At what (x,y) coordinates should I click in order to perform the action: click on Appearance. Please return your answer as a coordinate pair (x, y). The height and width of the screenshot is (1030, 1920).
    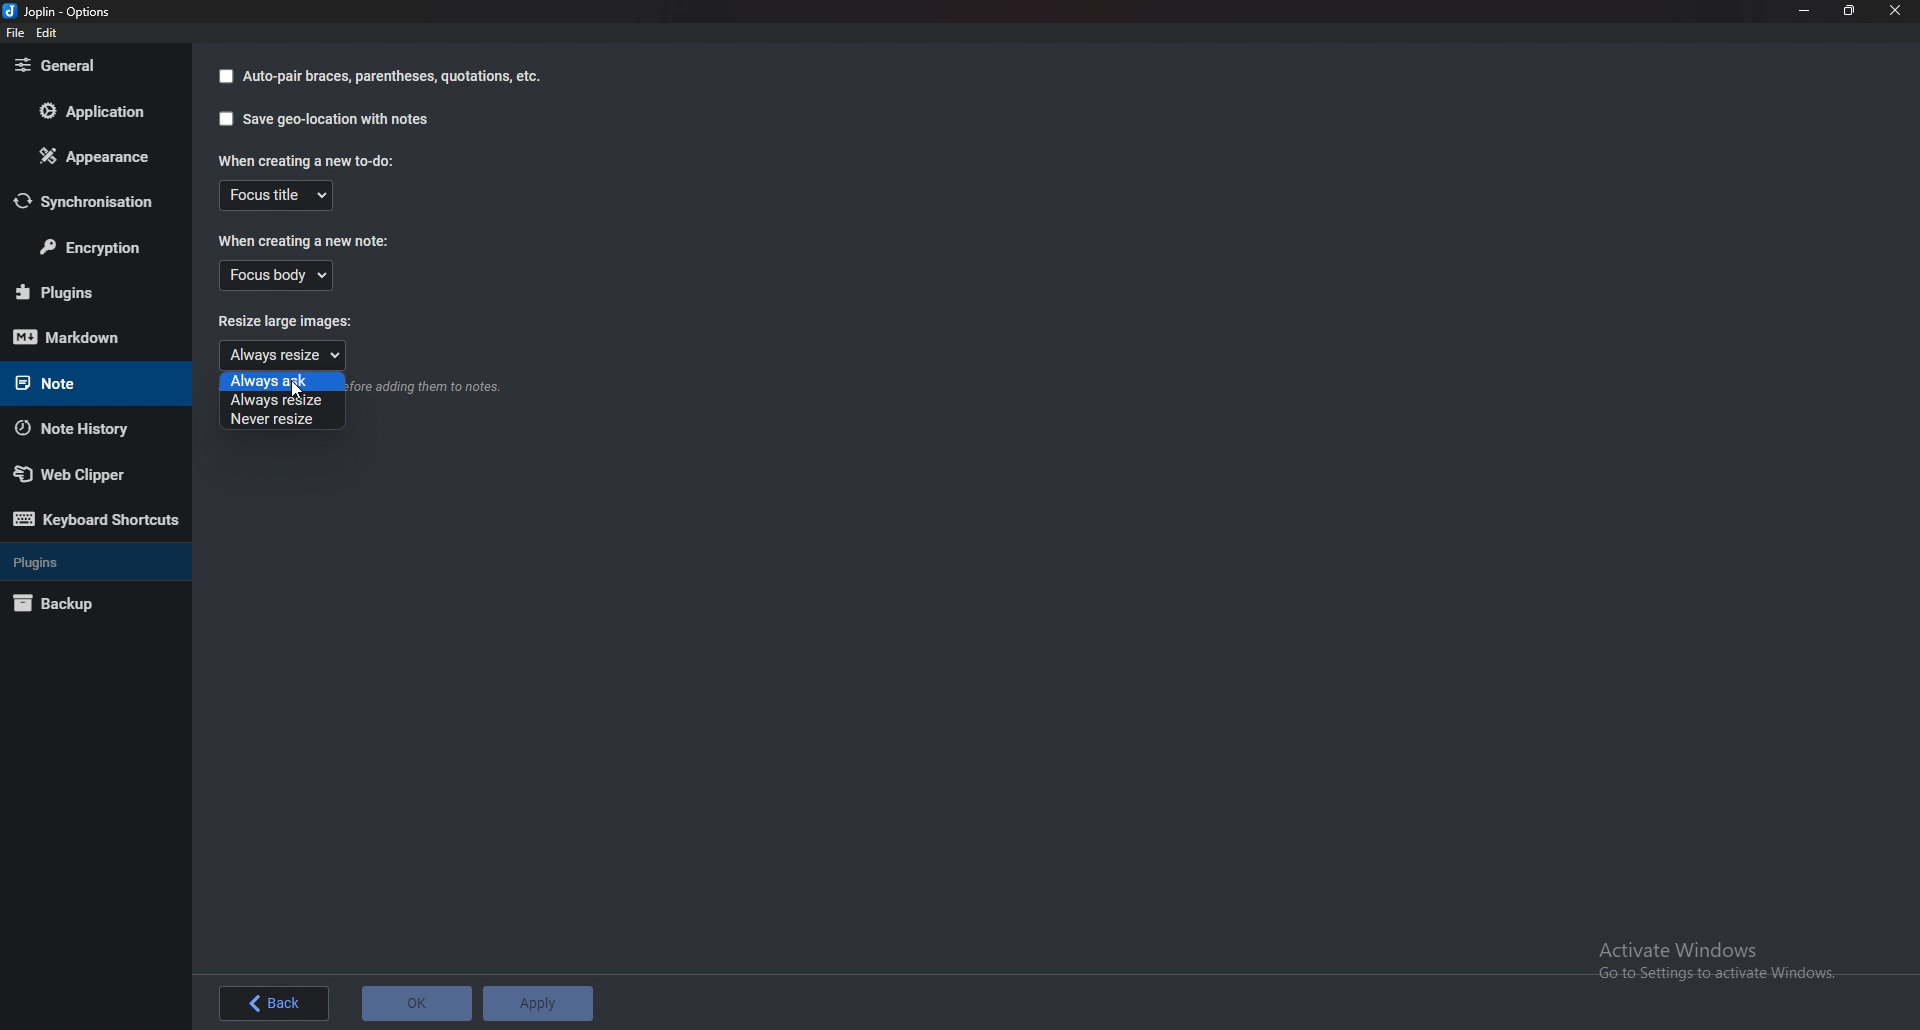
    Looking at the image, I should click on (95, 155).